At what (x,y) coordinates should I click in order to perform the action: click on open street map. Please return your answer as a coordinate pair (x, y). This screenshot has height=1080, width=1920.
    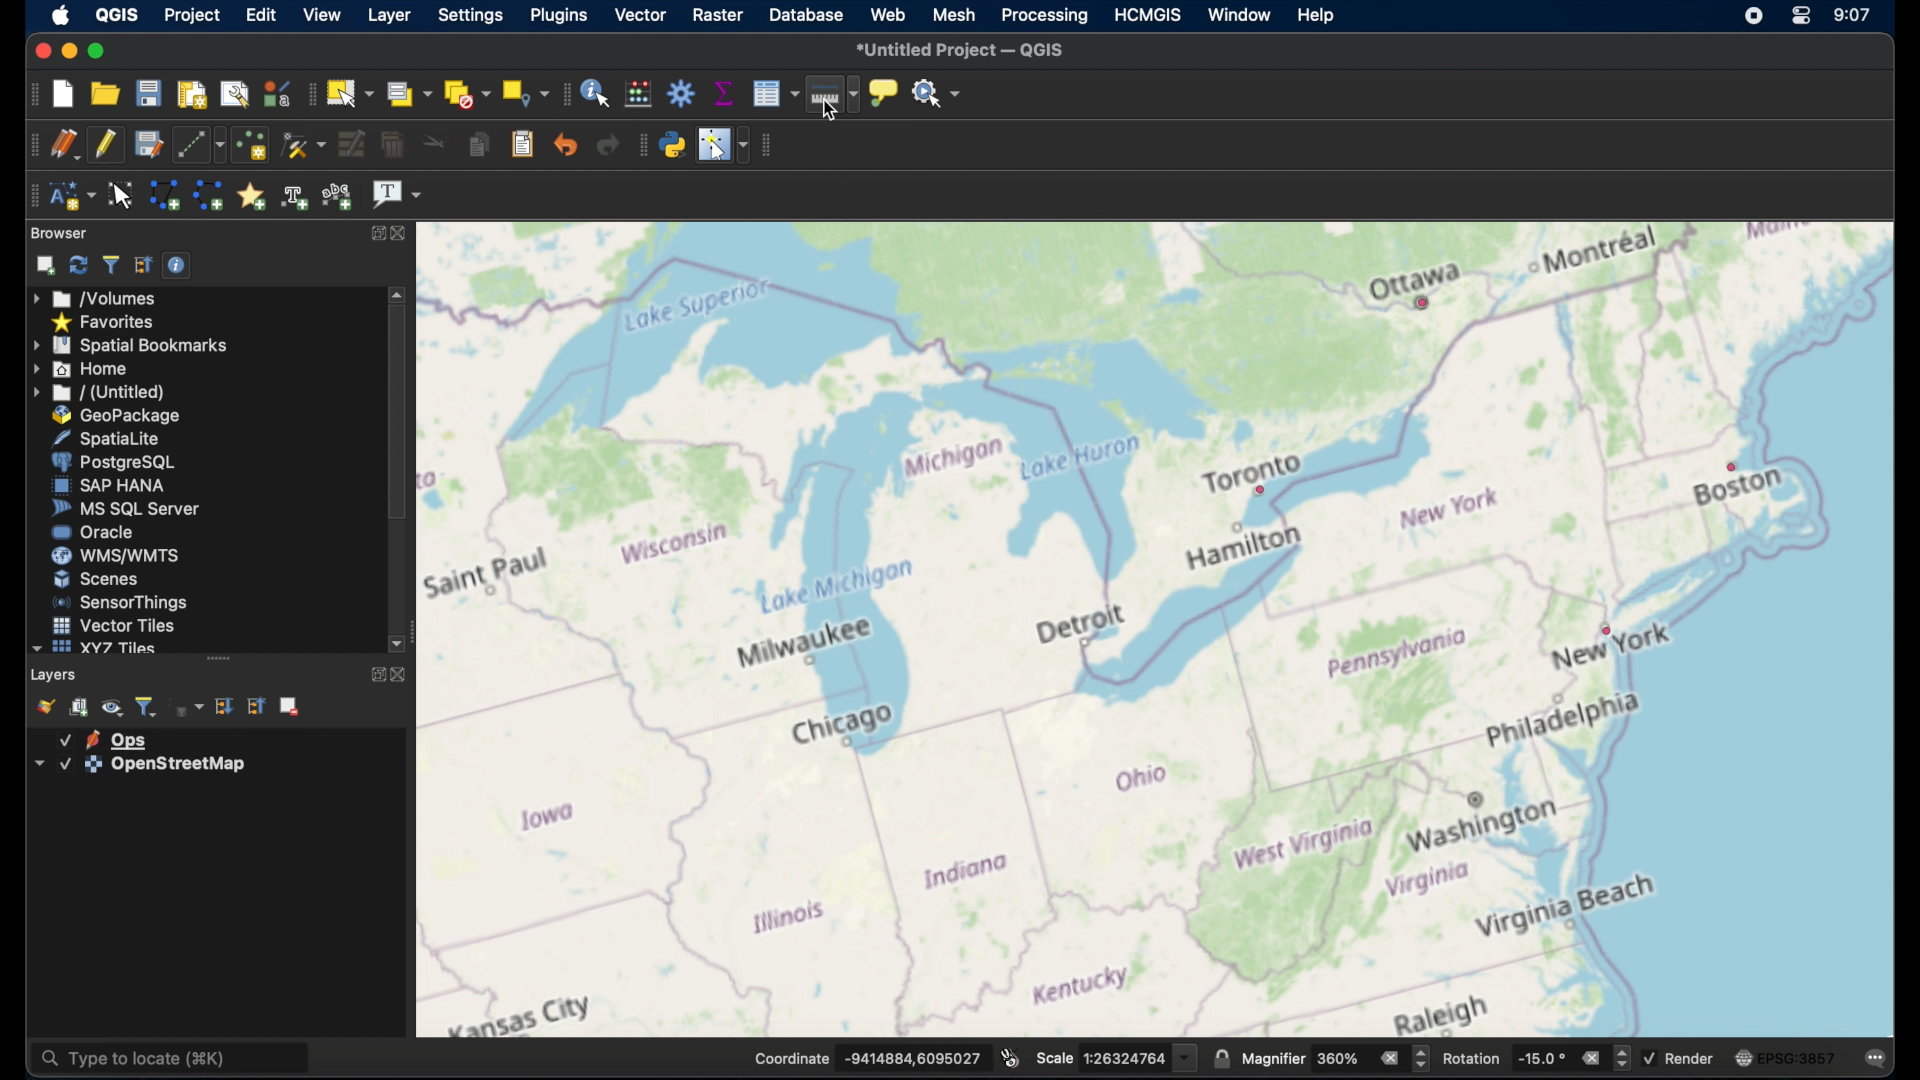
    Looking at the image, I should click on (1555, 399).